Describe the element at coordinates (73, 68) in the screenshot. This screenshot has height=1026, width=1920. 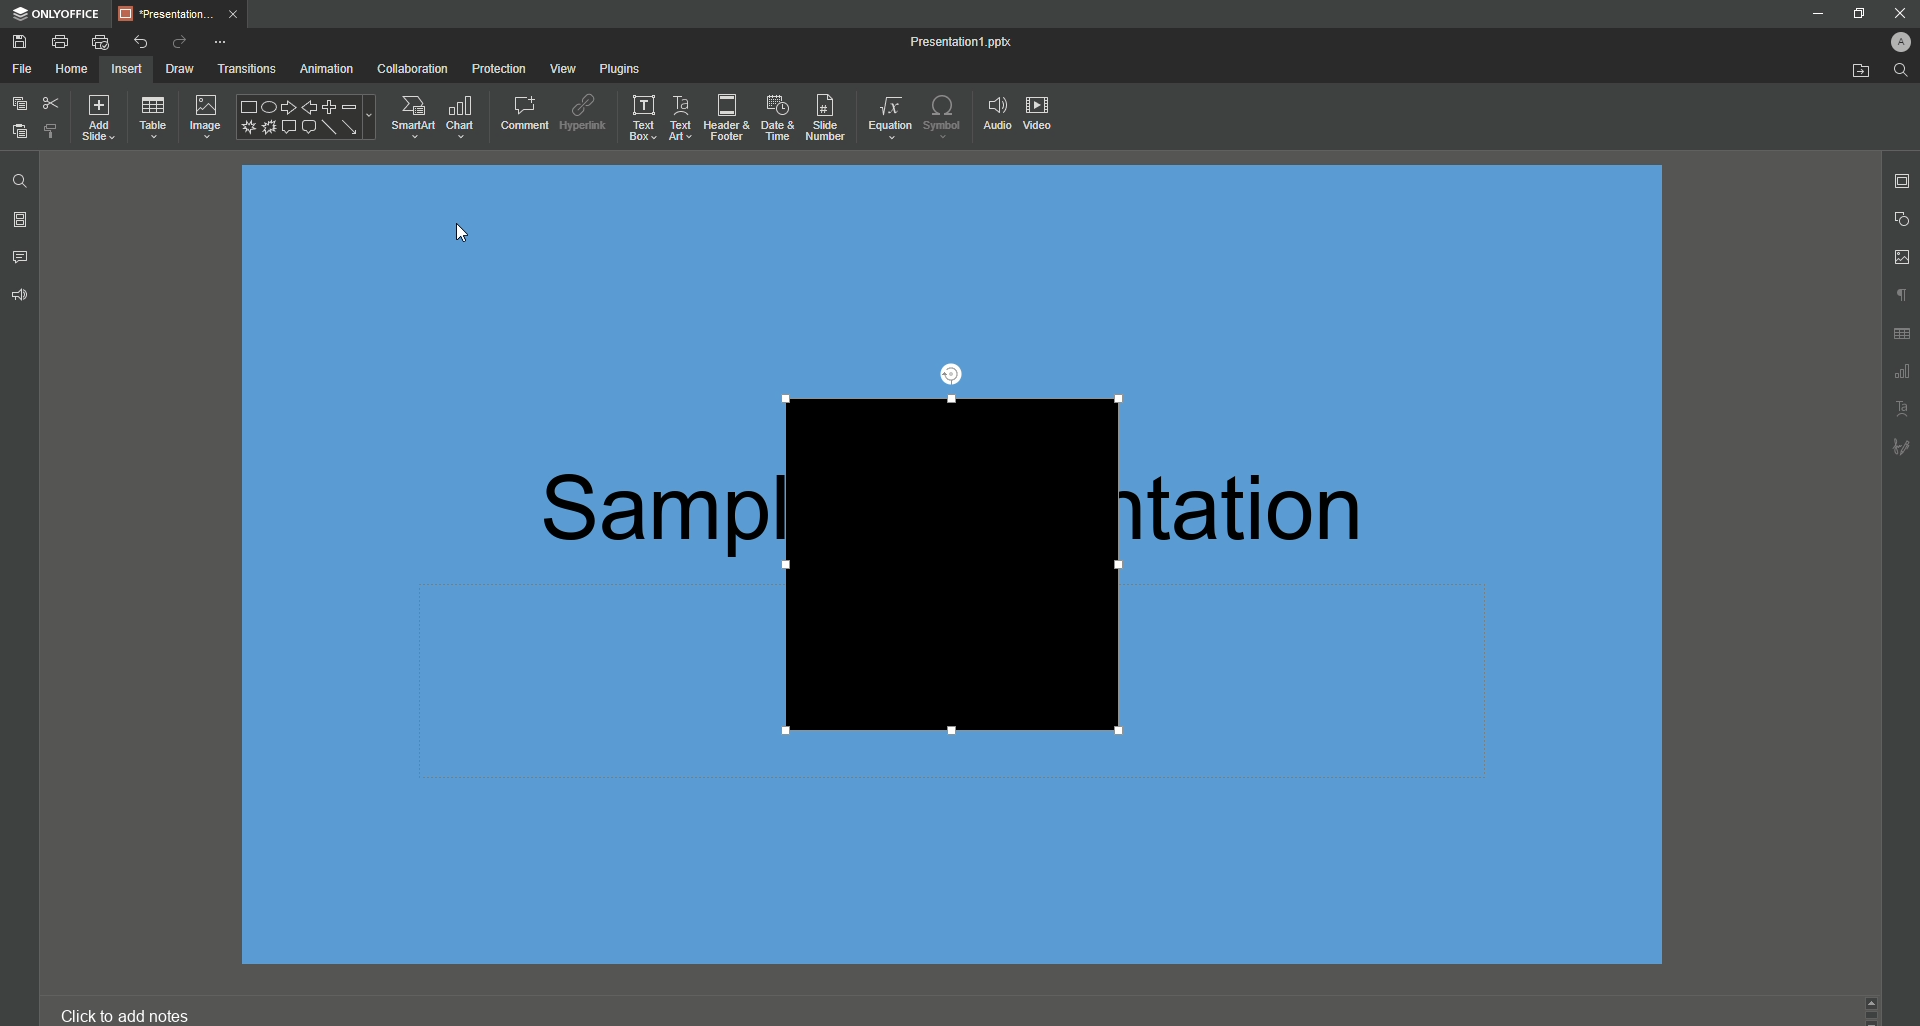
I see `Home` at that location.